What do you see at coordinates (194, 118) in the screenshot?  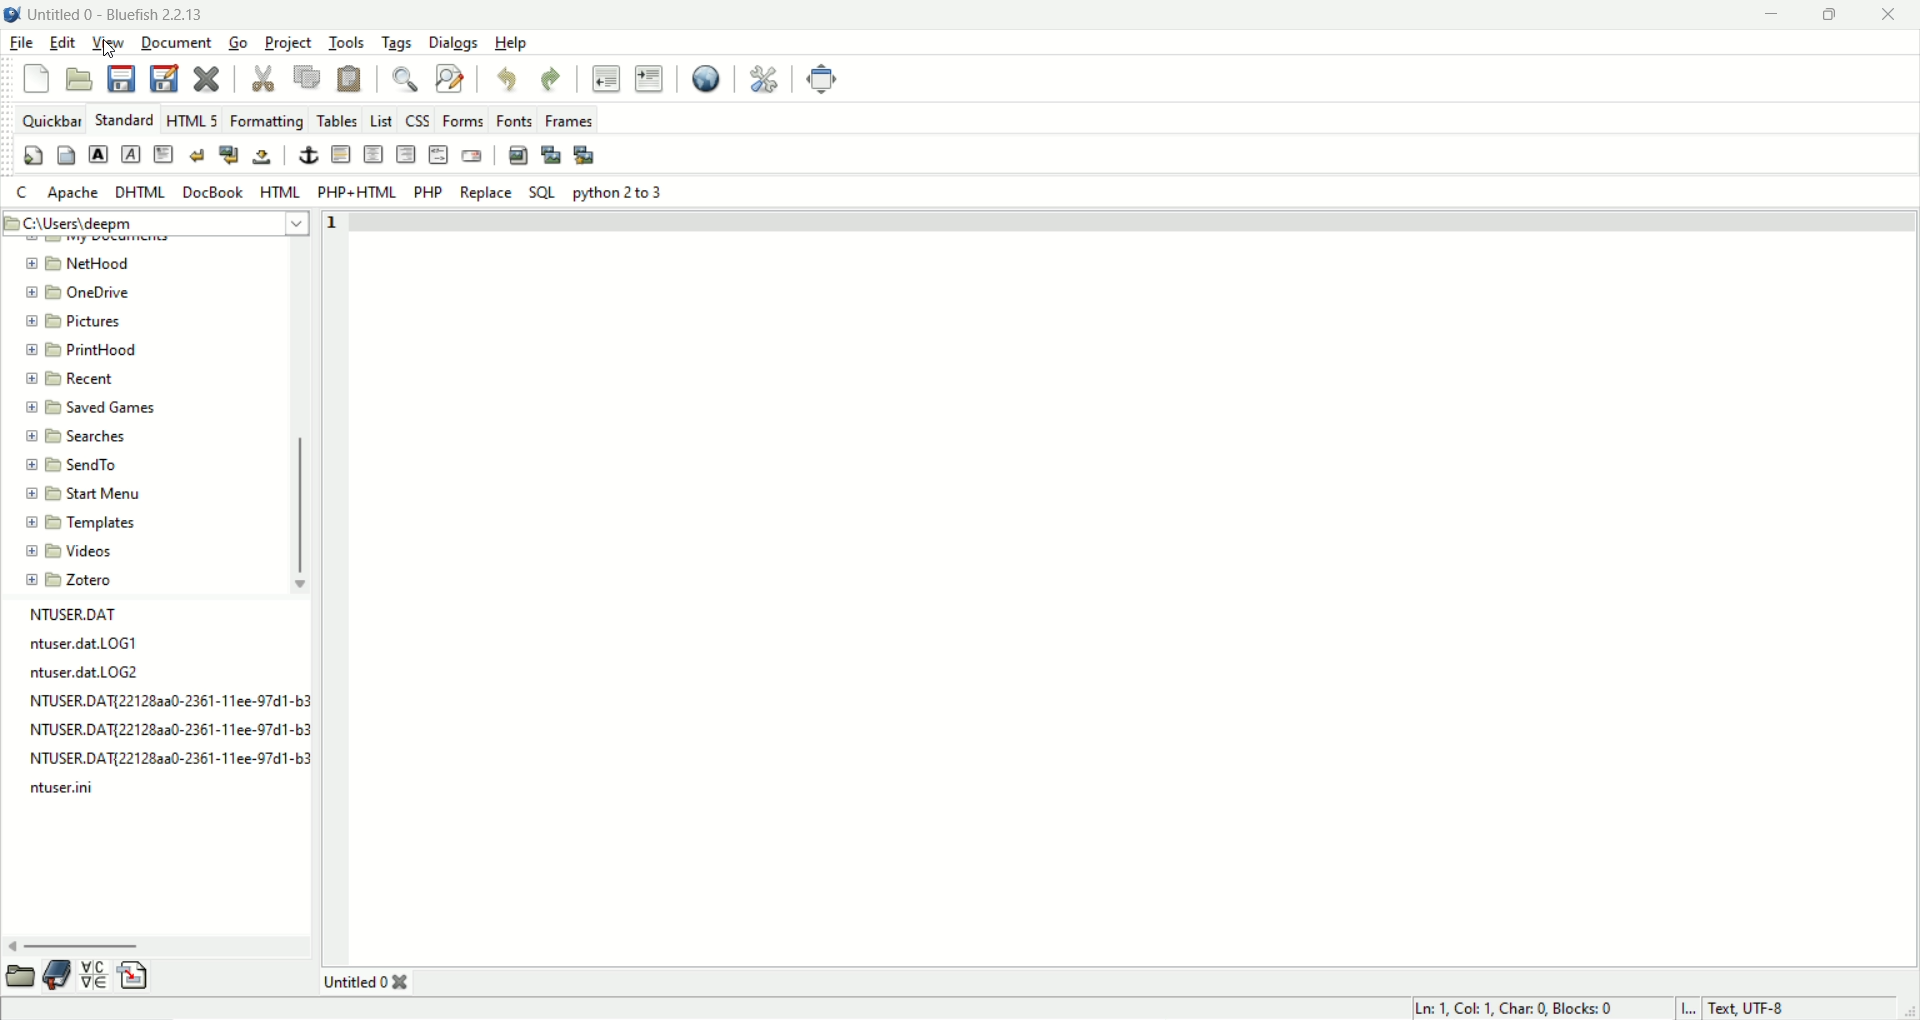 I see `HTML 5` at bounding box center [194, 118].